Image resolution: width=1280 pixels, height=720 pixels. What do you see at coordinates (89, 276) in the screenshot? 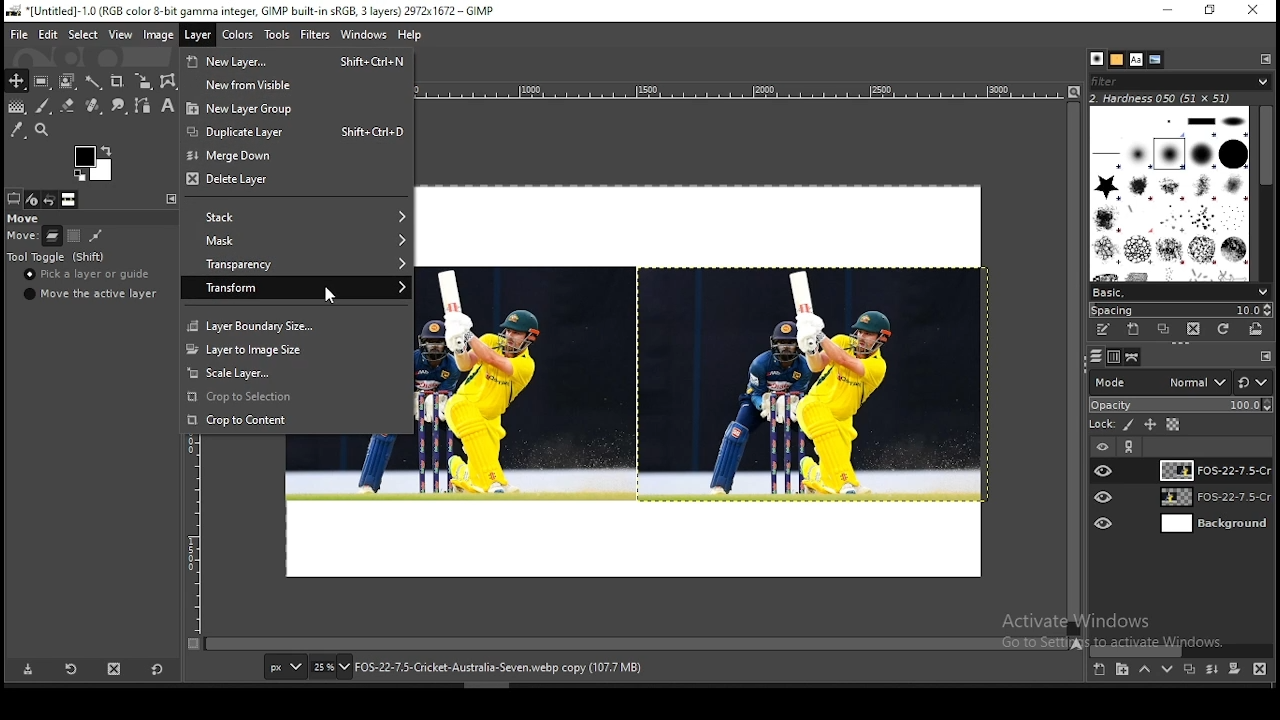
I see `pick a layer or guide` at bounding box center [89, 276].